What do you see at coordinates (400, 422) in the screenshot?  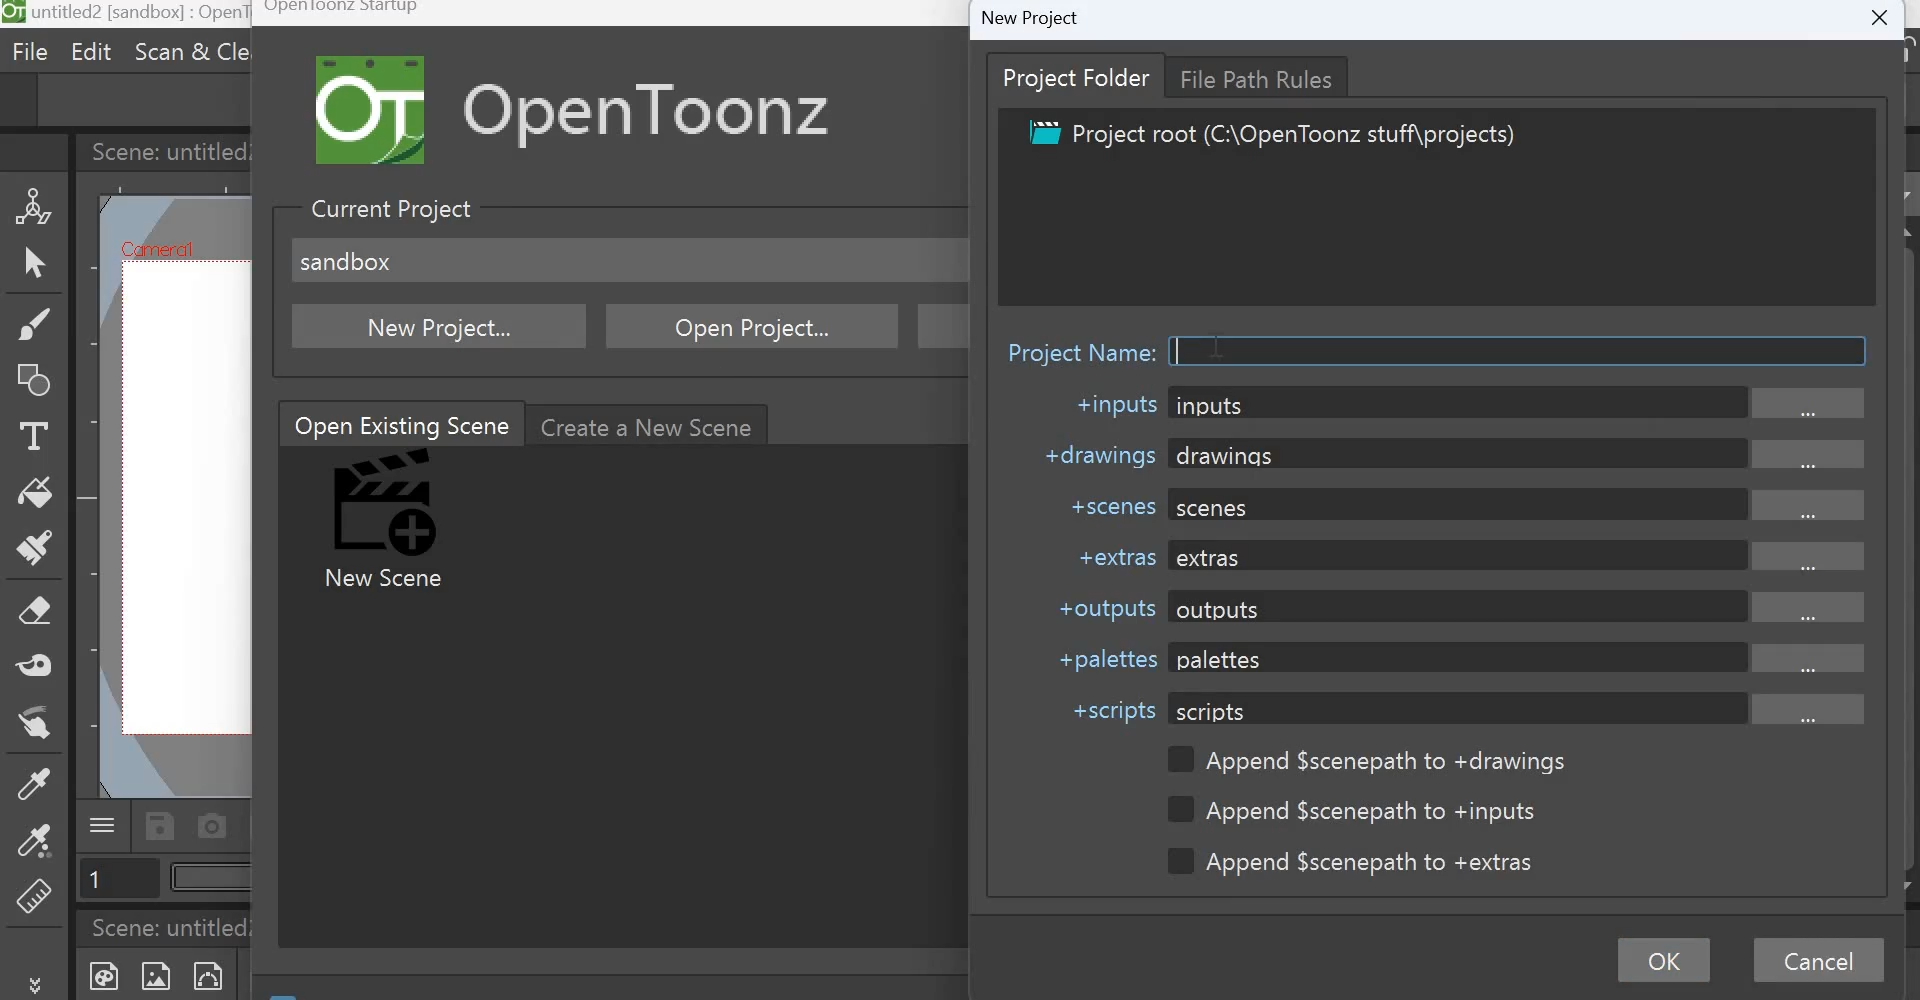 I see `Open Existing Scene` at bounding box center [400, 422].